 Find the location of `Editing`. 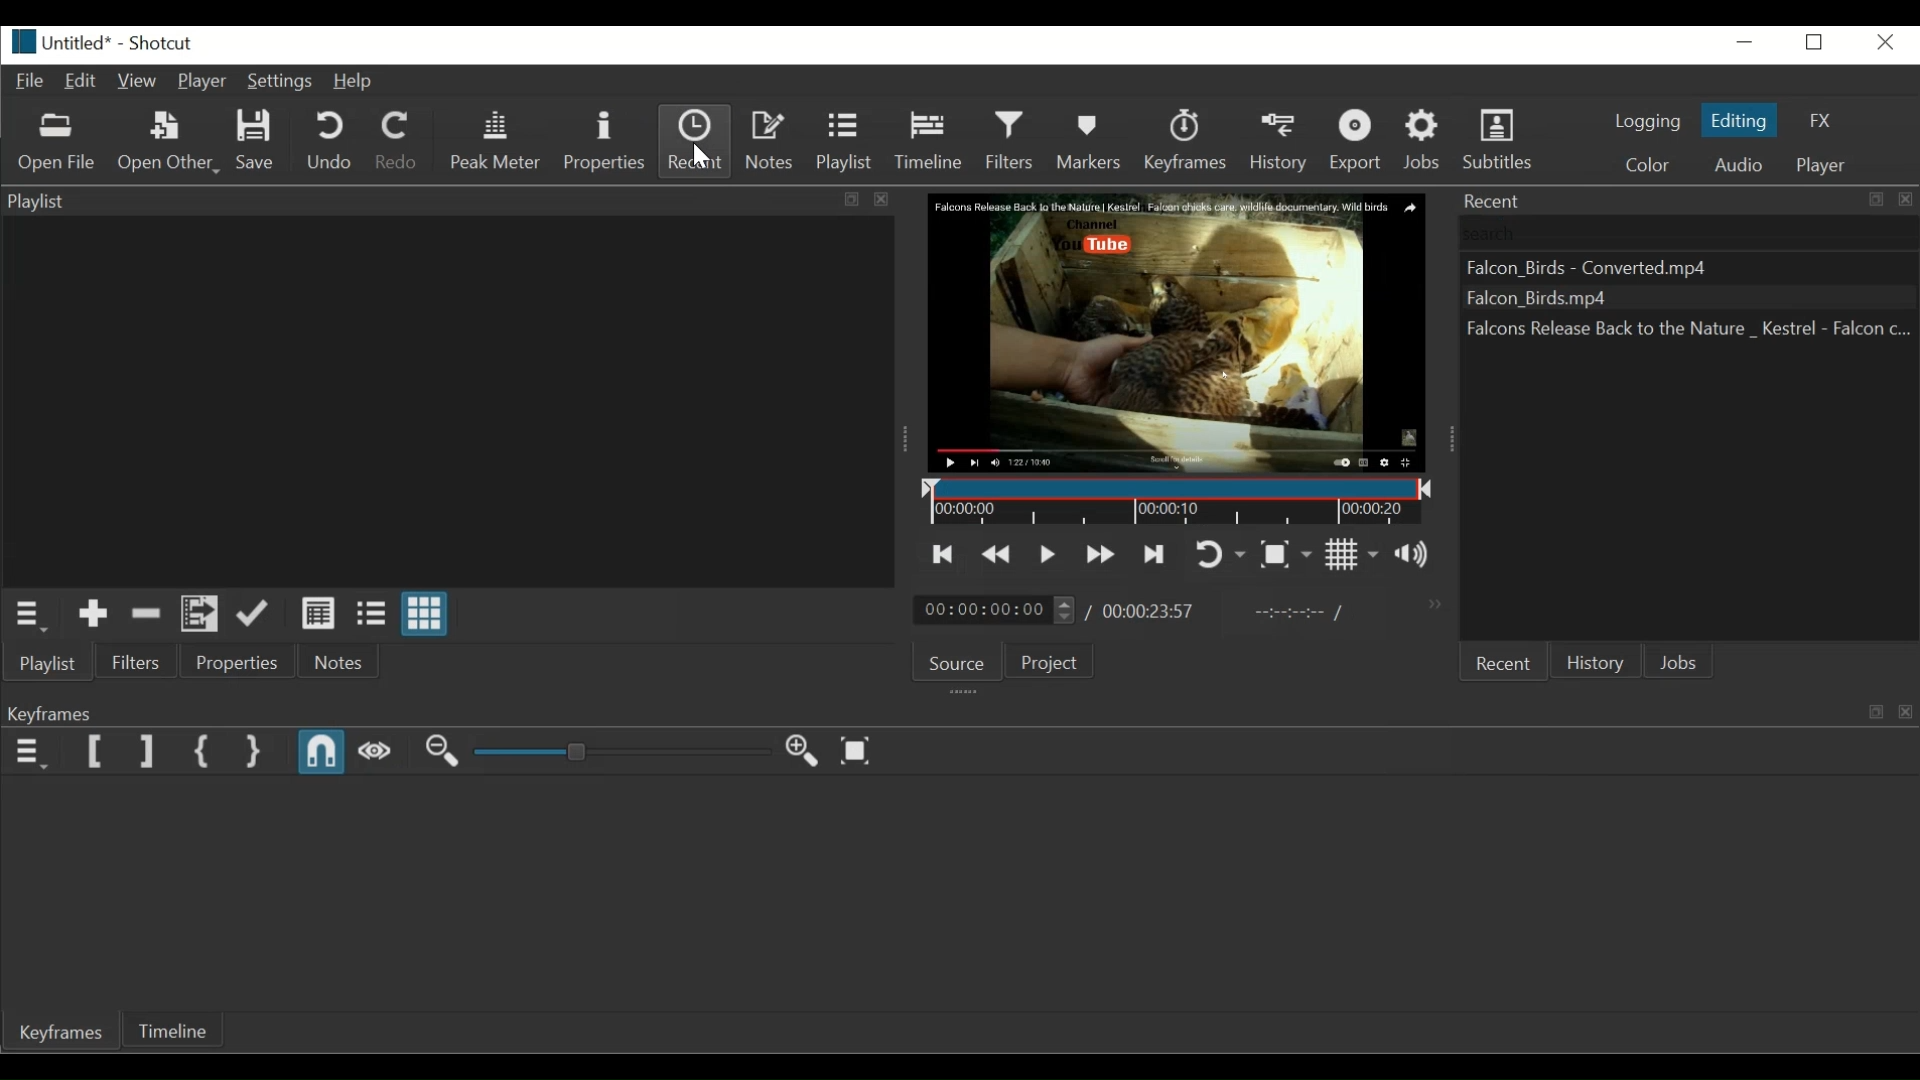

Editing is located at coordinates (1741, 121).